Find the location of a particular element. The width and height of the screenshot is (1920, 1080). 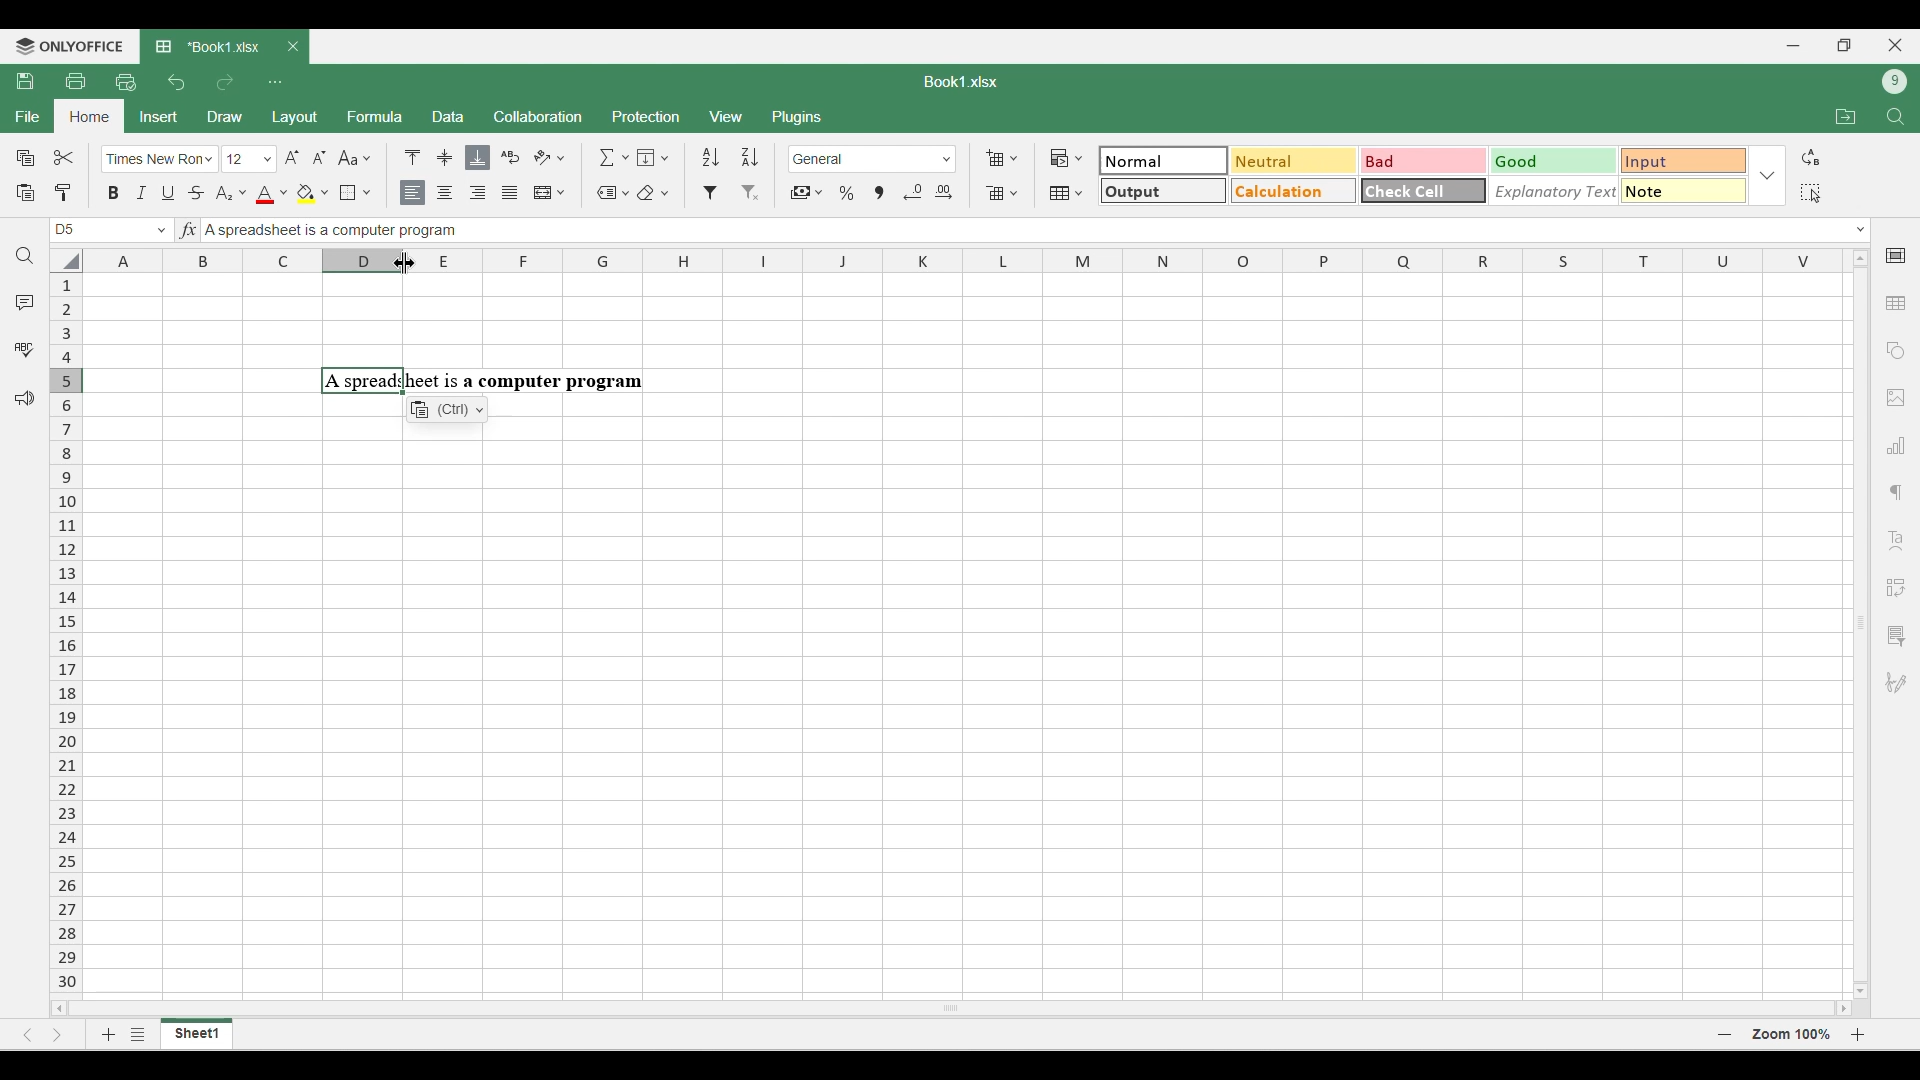

Search is located at coordinates (26, 256).